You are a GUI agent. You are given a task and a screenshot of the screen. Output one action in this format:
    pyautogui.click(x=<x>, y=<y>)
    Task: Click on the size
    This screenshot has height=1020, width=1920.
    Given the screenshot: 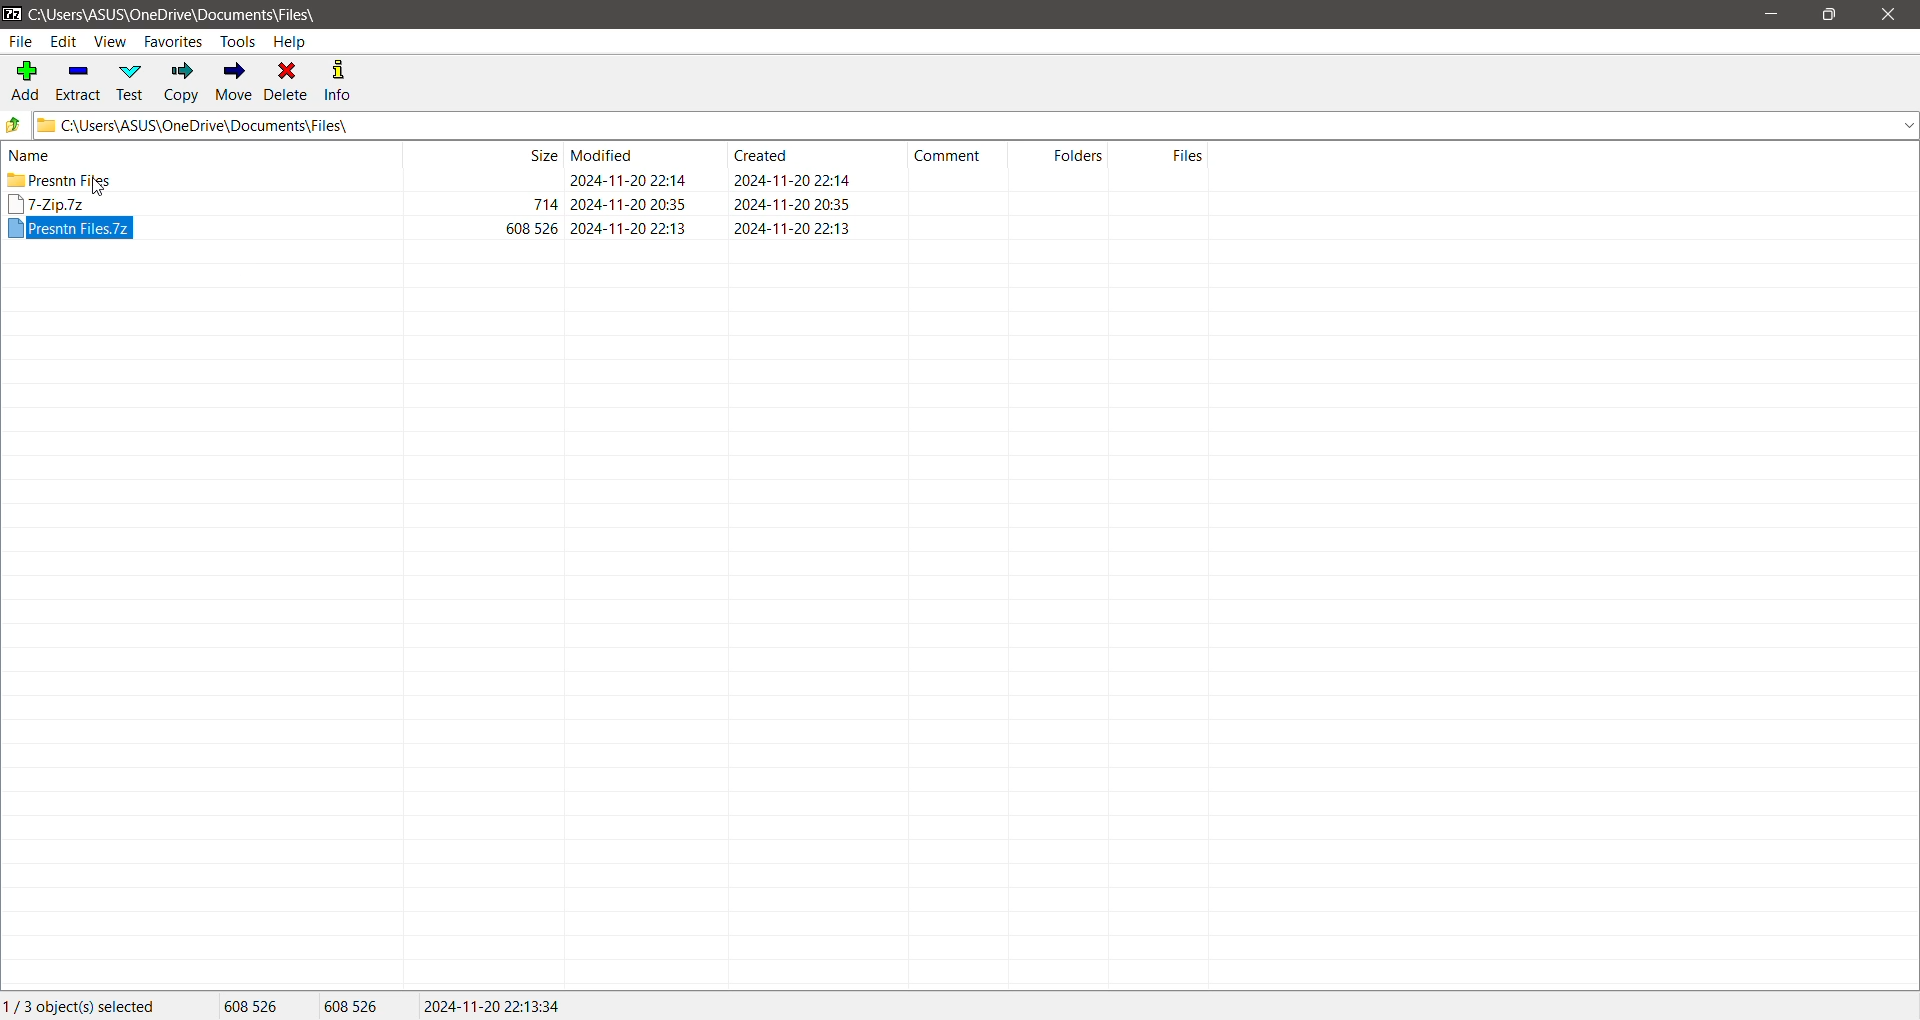 What is the action you would take?
    pyautogui.click(x=531, y=228)
    